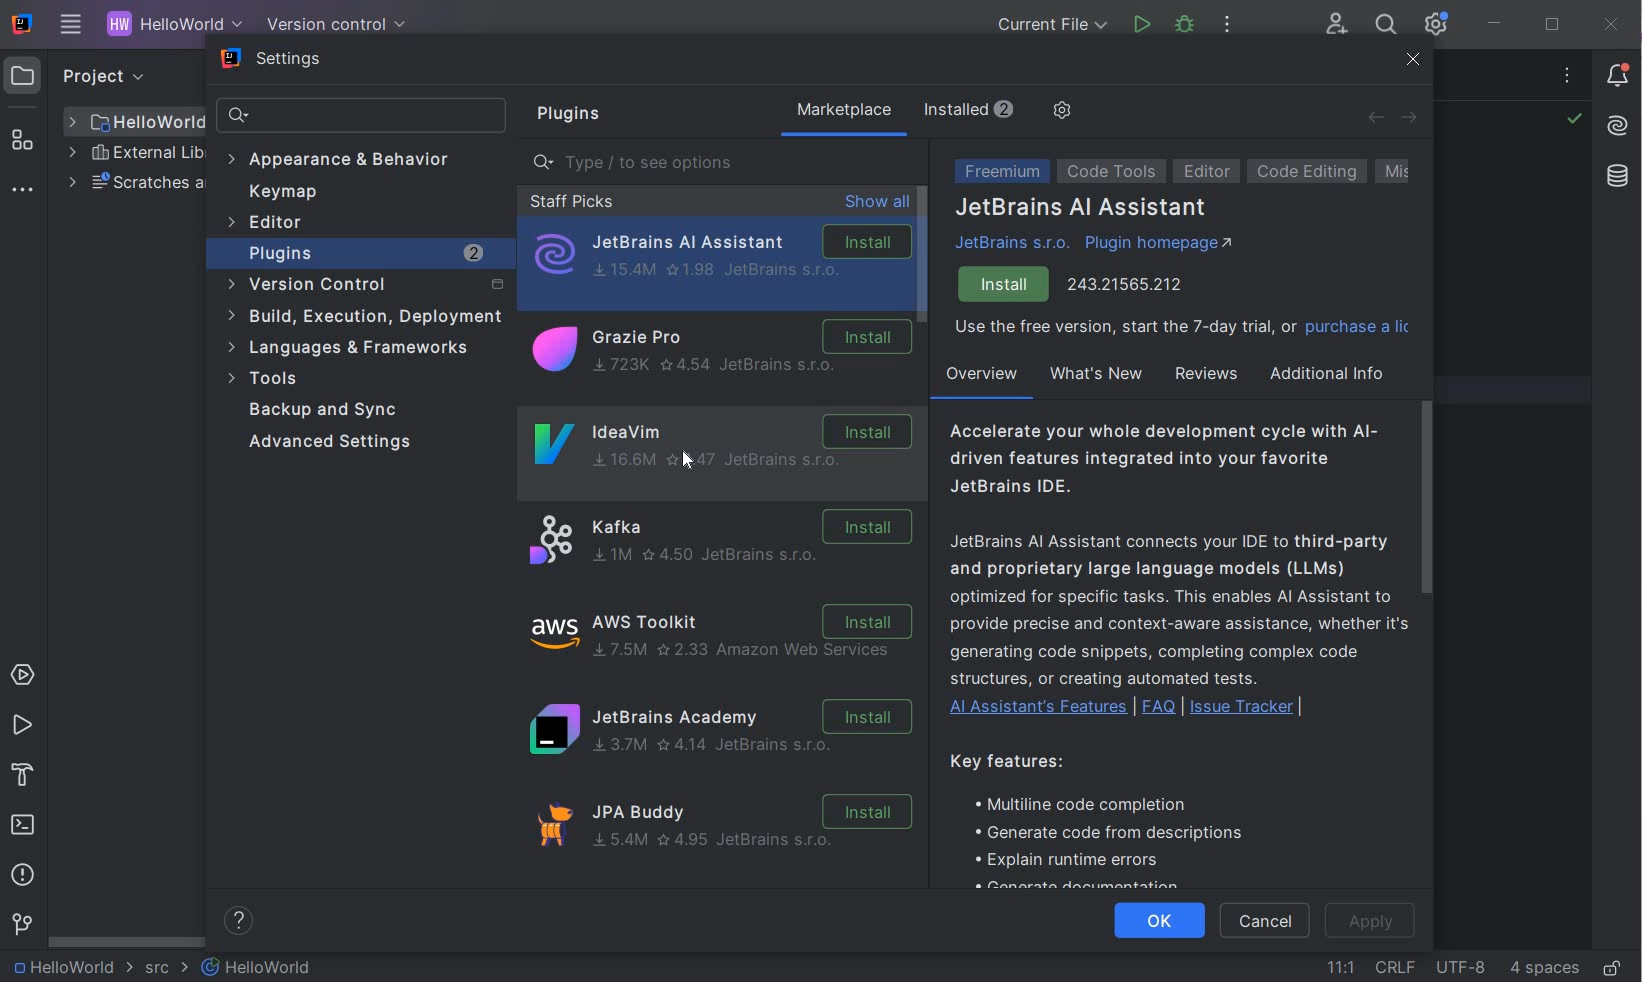  Describe the element at coordinates (1158, 922) in the screenshot. I see `OK` at that location.